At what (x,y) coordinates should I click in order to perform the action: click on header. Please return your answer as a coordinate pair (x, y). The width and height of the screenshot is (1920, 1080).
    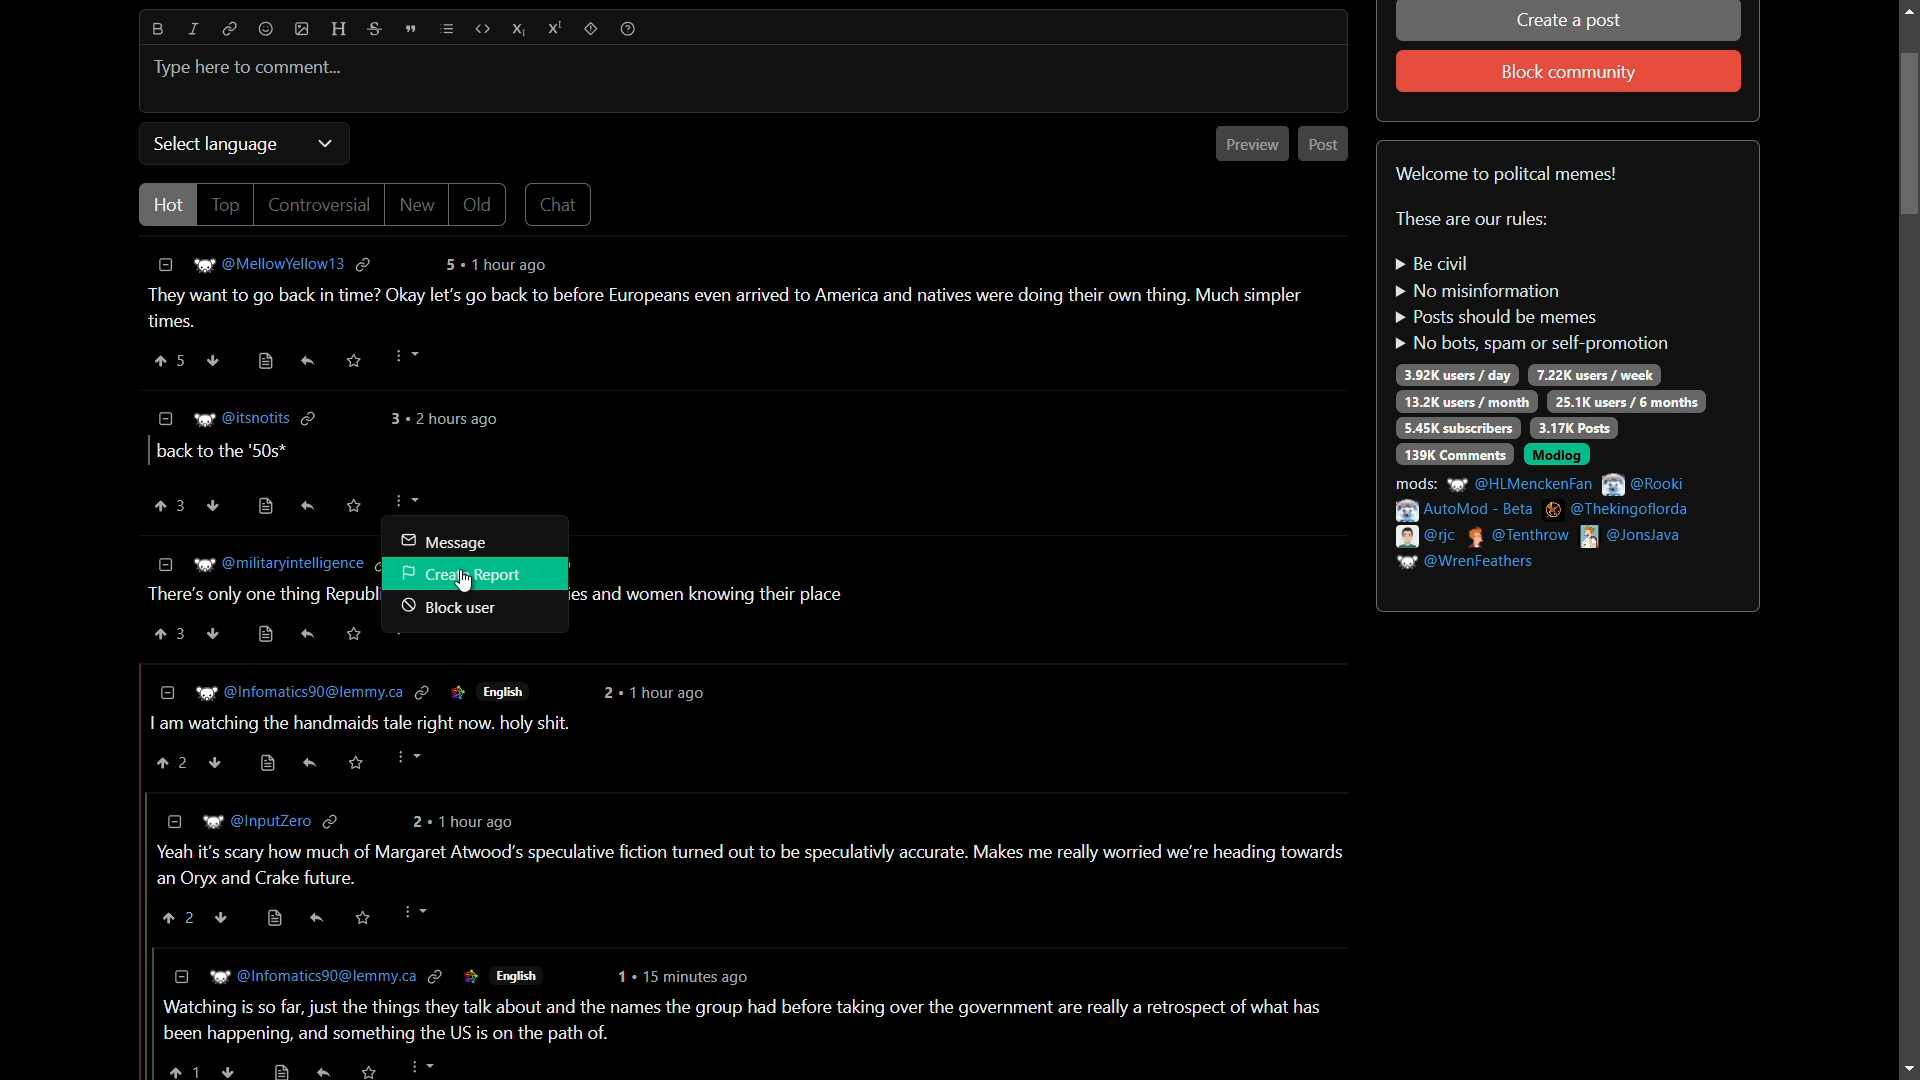
    Looking at the image, I should click on (337, 30).